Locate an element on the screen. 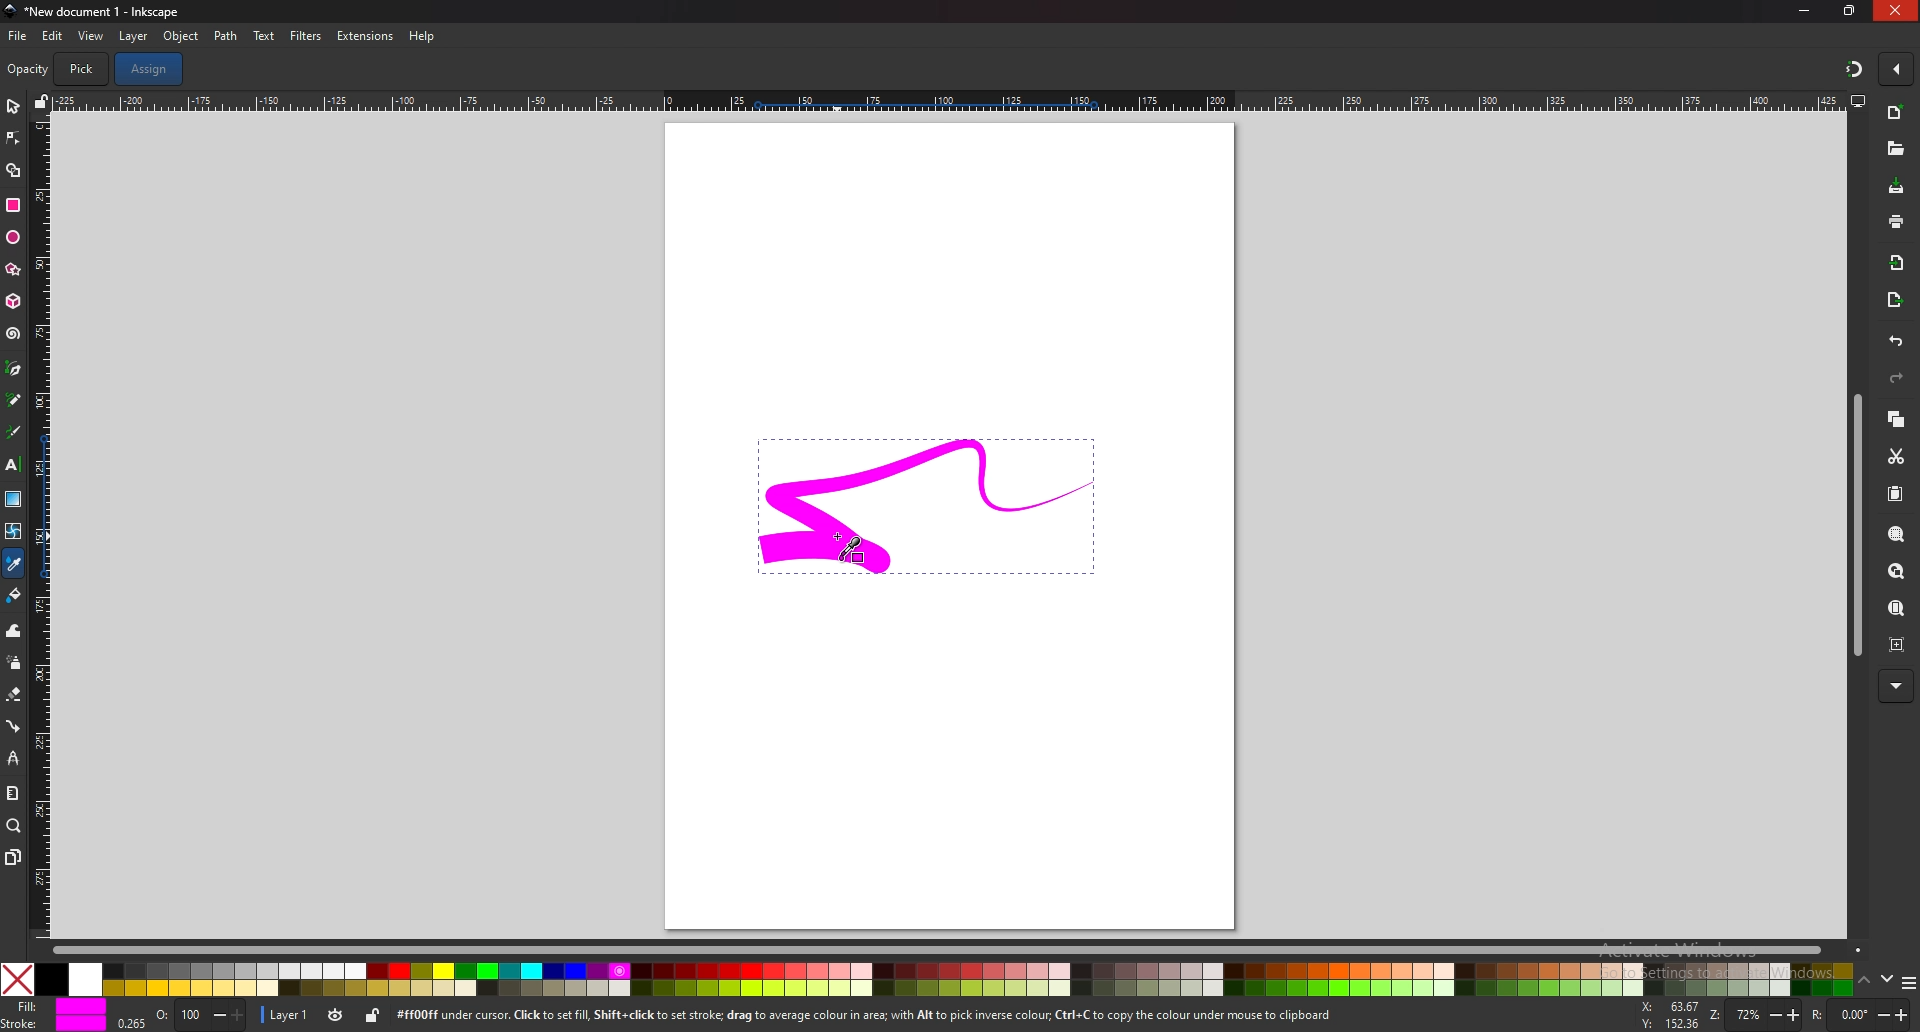  open is located at coordinates (1898, 152).